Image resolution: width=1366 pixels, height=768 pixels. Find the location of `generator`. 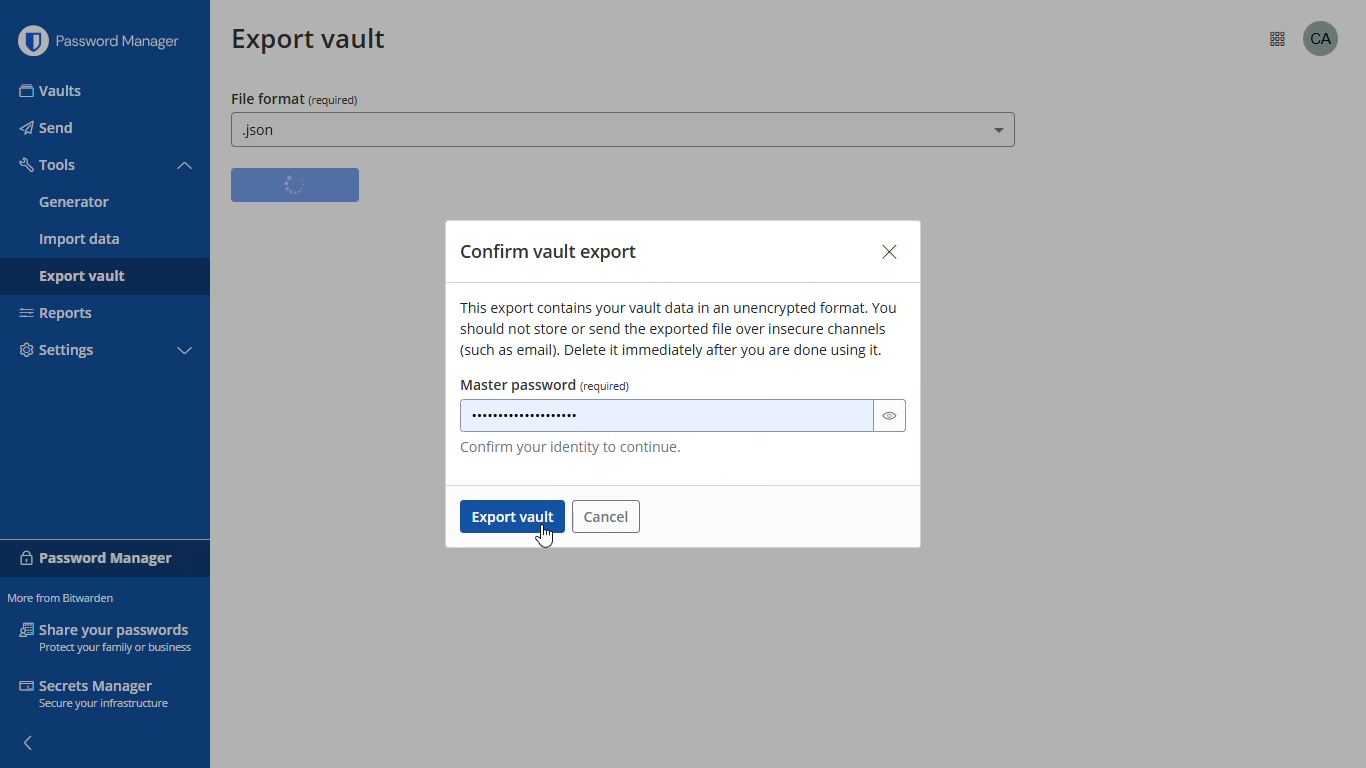

generator is located at coordinates (74, 202).